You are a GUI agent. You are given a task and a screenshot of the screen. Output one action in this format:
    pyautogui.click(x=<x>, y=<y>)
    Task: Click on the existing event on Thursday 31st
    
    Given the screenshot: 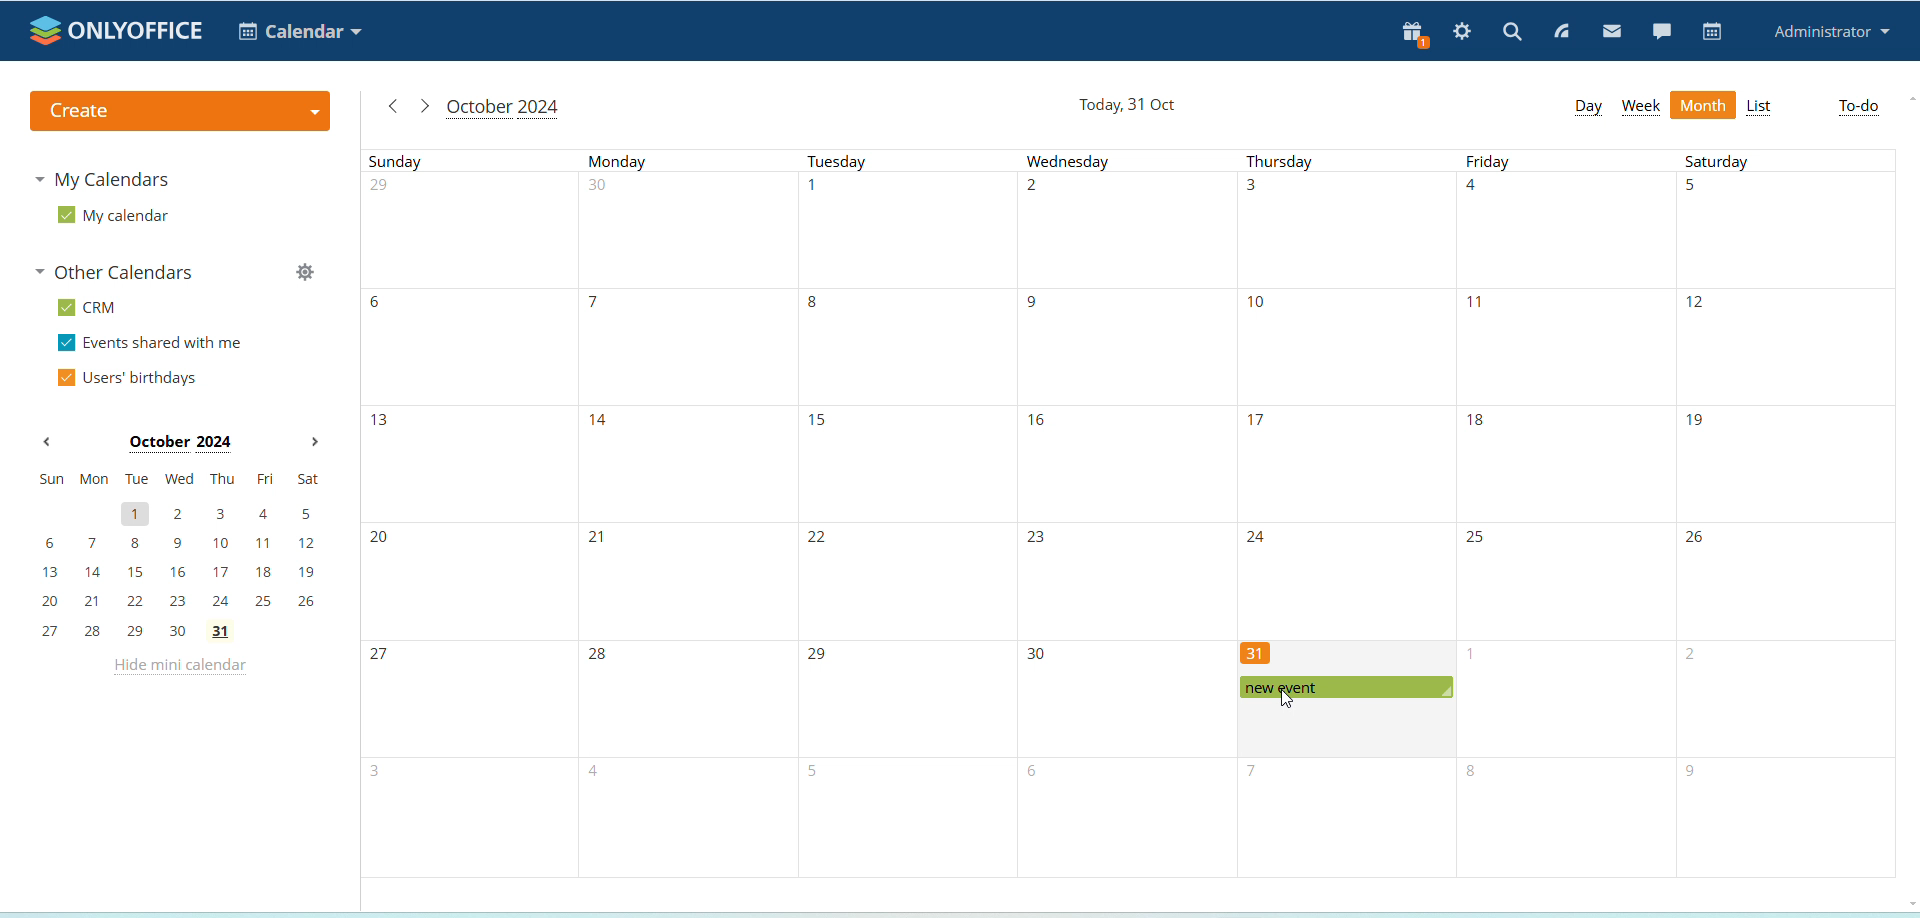 What is the action you would take?
    pyautogui.click(x=1346, y=688)
    